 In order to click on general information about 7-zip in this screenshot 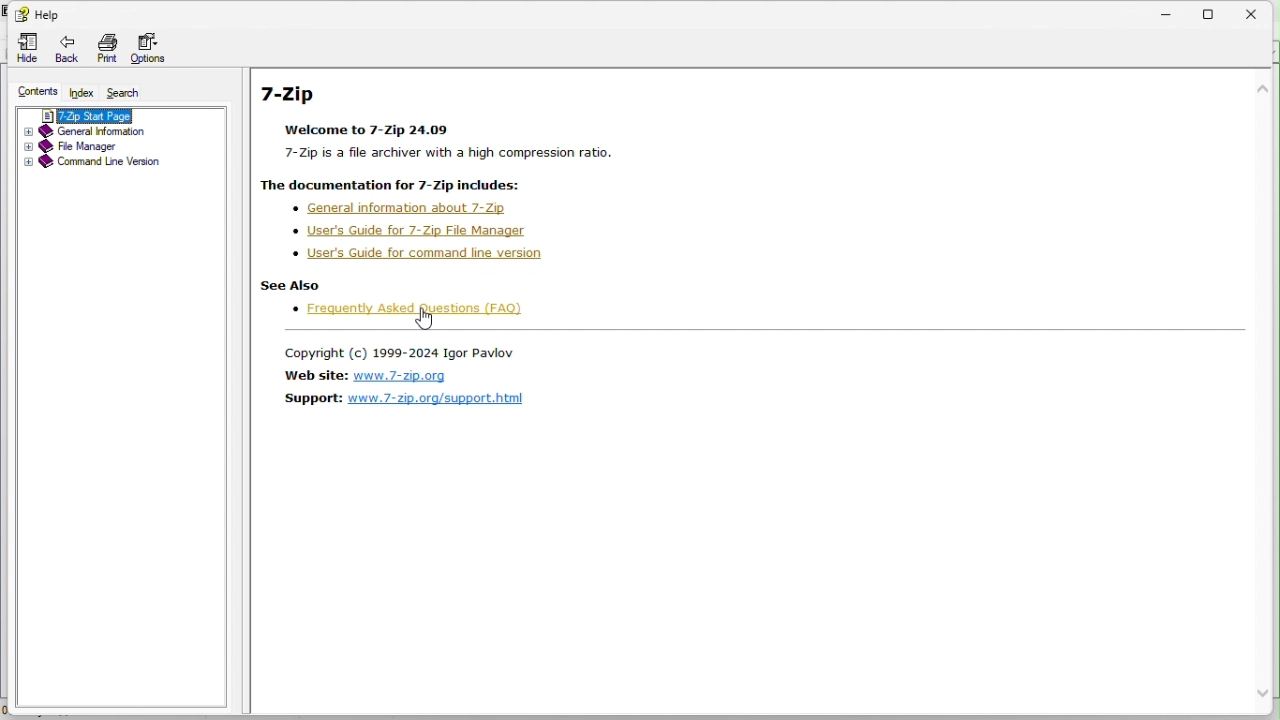, I will do `click(391, 210)`.